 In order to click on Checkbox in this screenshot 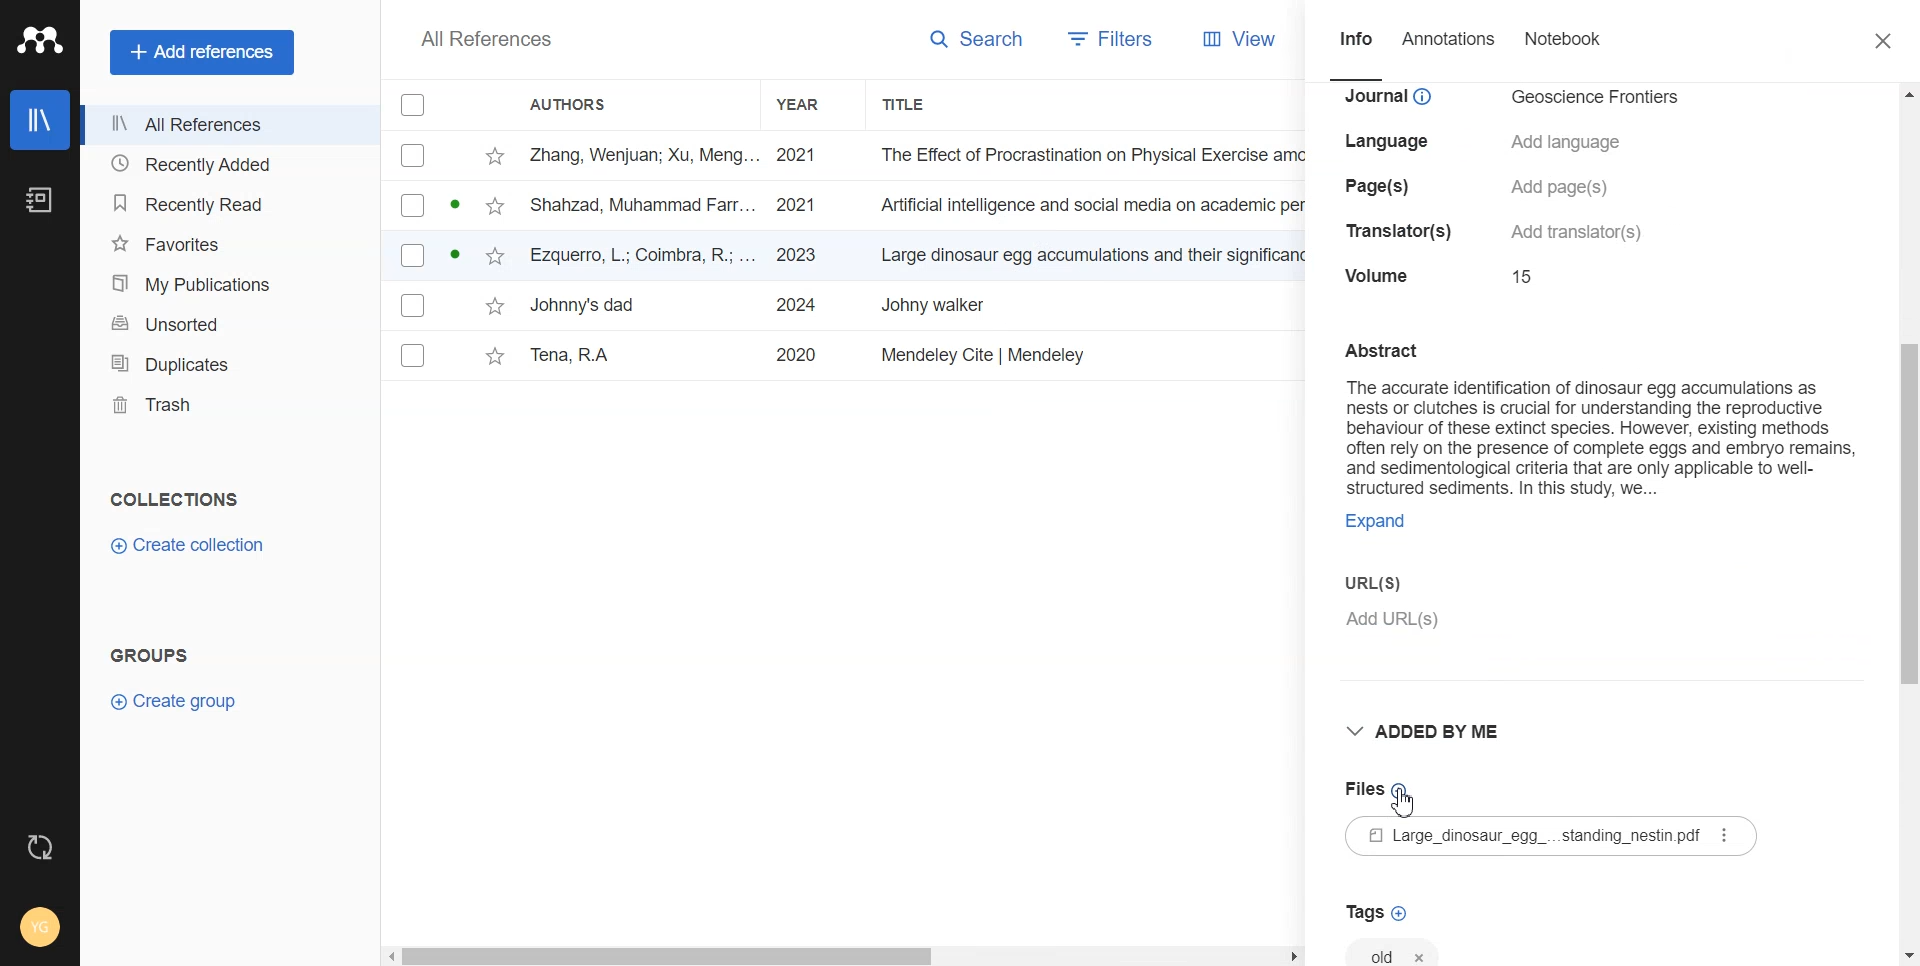, I will do `click(415, 105)`.